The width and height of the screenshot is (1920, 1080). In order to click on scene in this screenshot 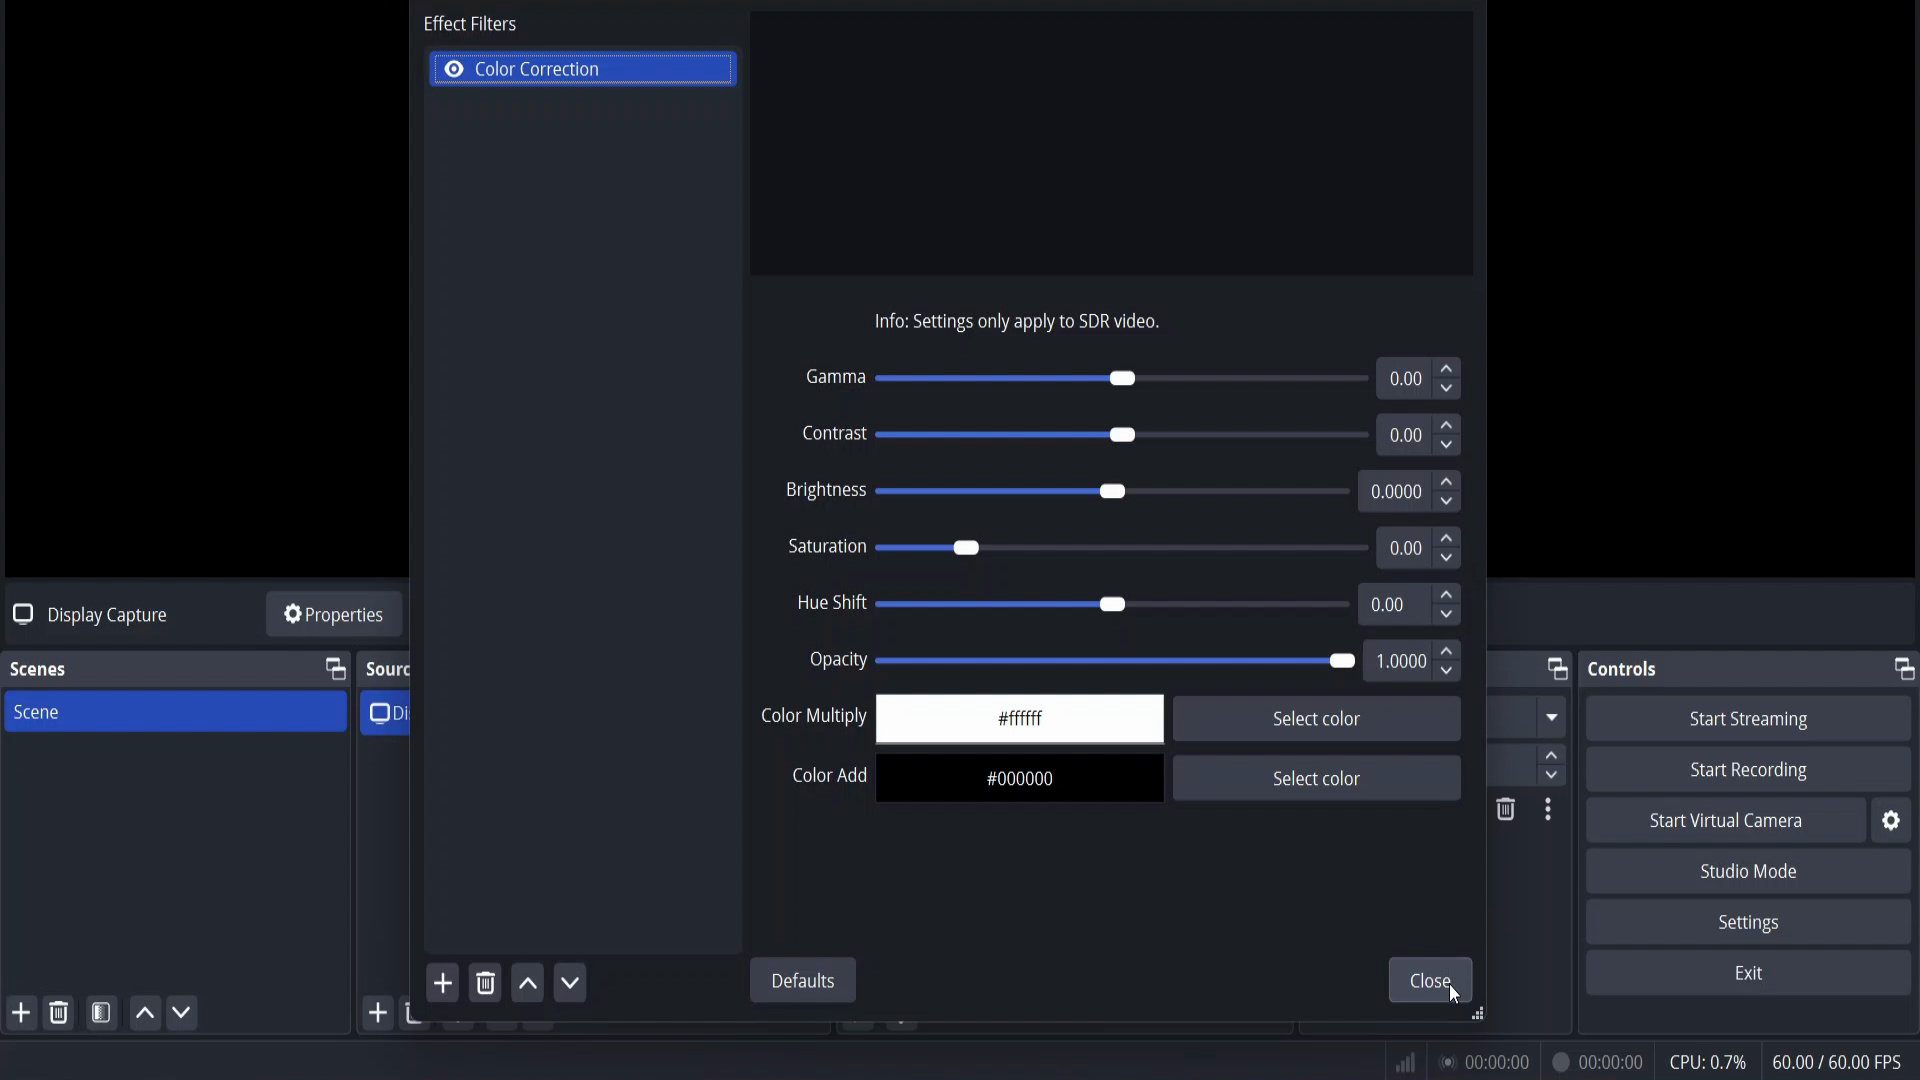, I will do `click(37, 714)`.